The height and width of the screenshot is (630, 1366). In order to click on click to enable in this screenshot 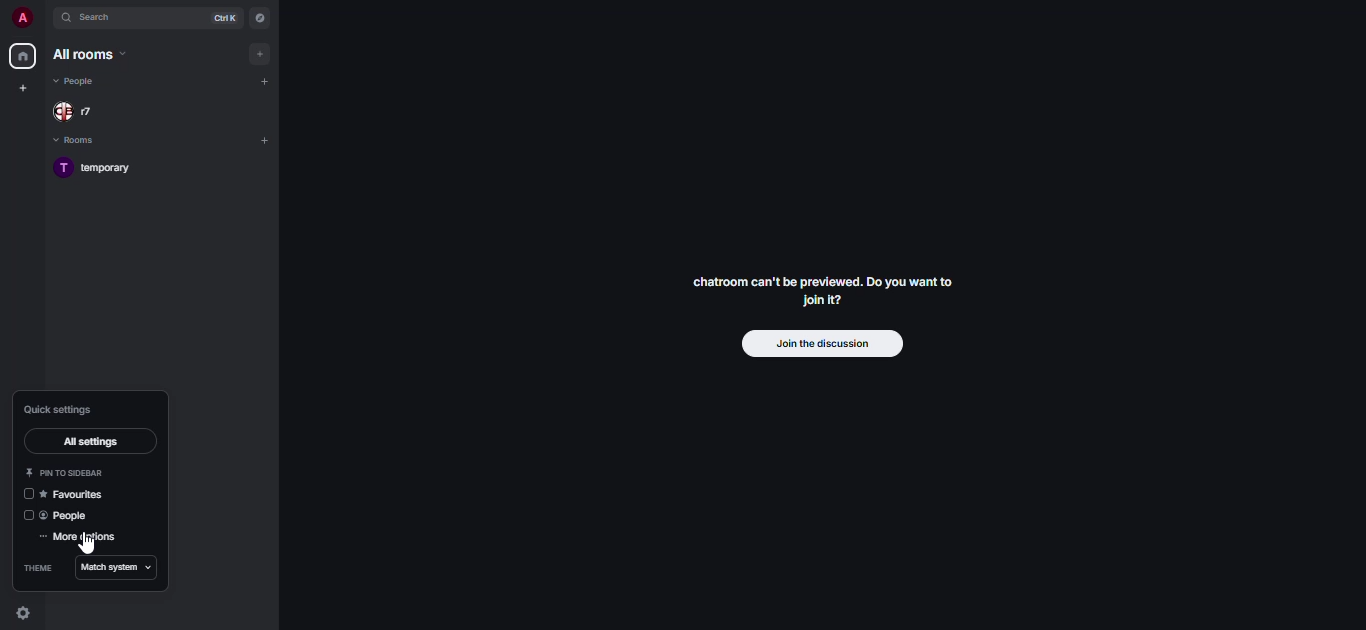, I will do `click(28, 515)`.